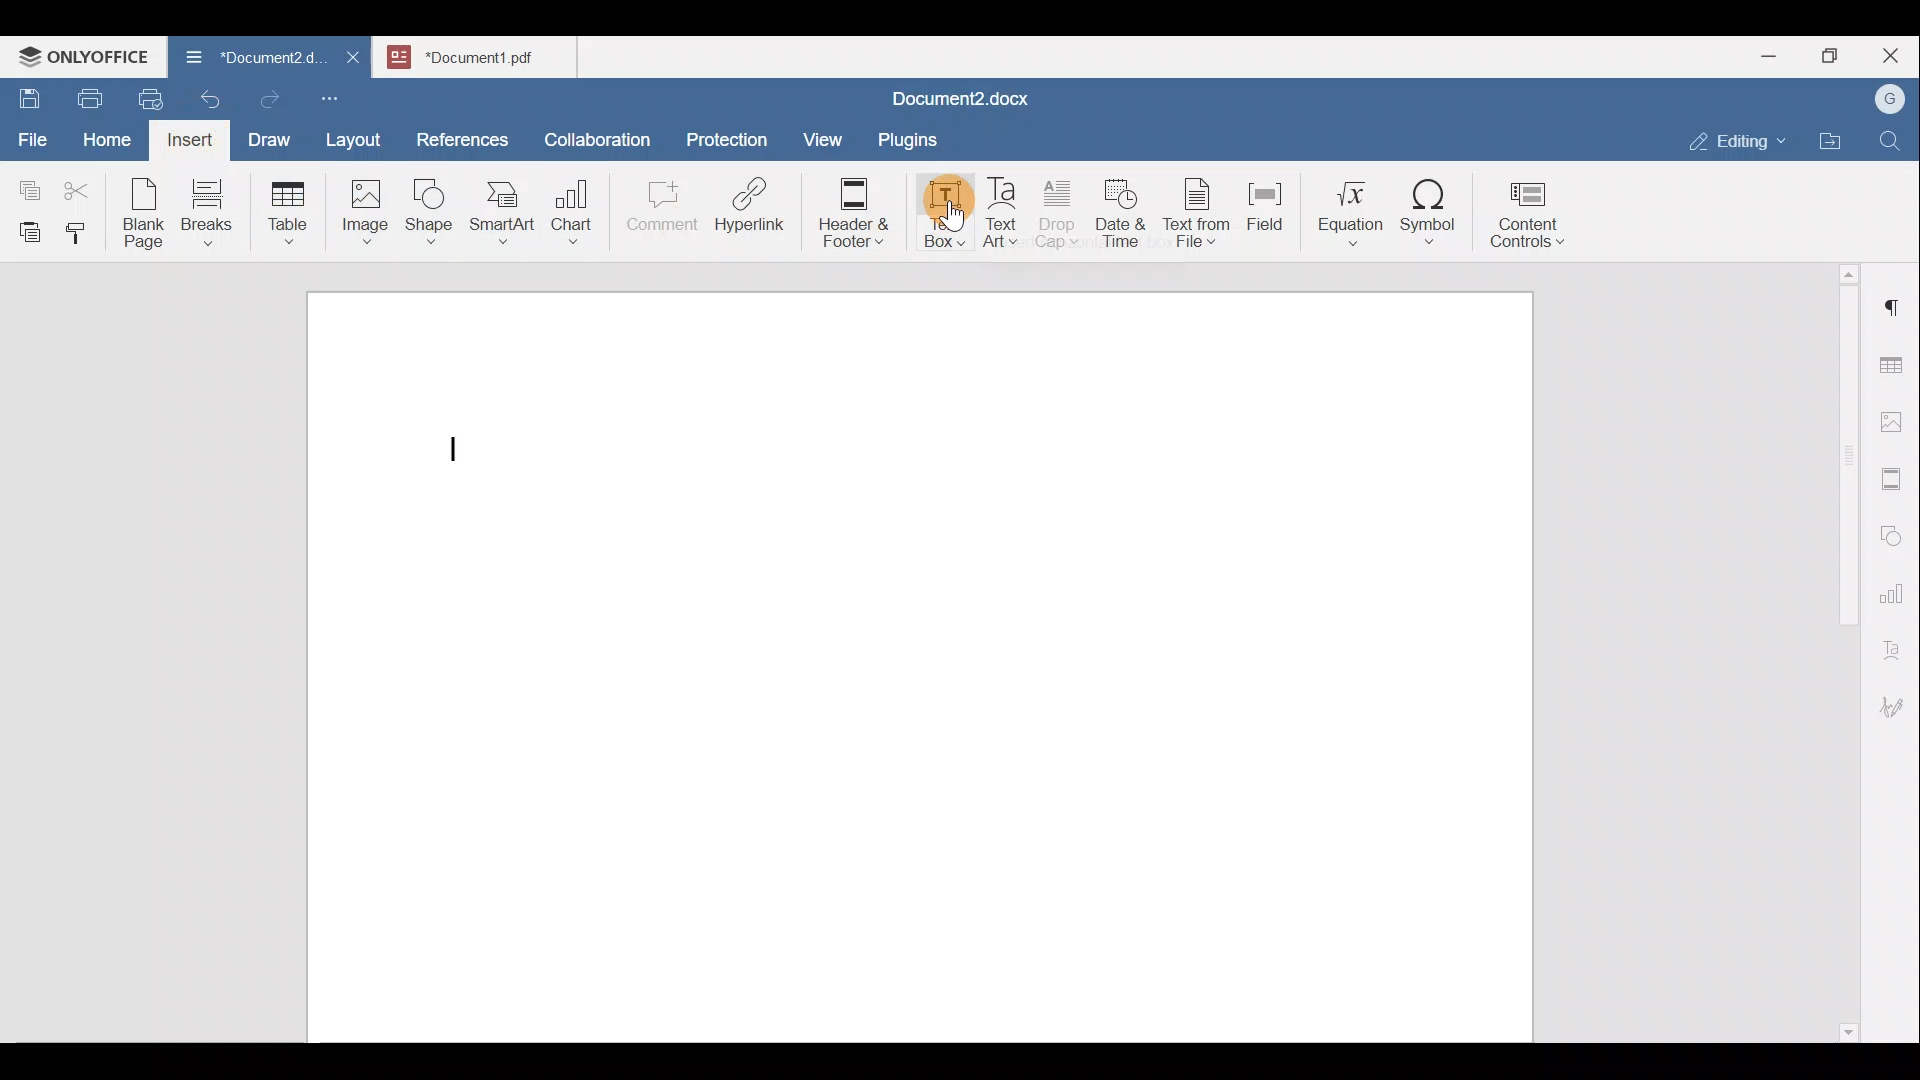 The image size is (1920, 1080). I want to click on Find, so click(1892, 142).